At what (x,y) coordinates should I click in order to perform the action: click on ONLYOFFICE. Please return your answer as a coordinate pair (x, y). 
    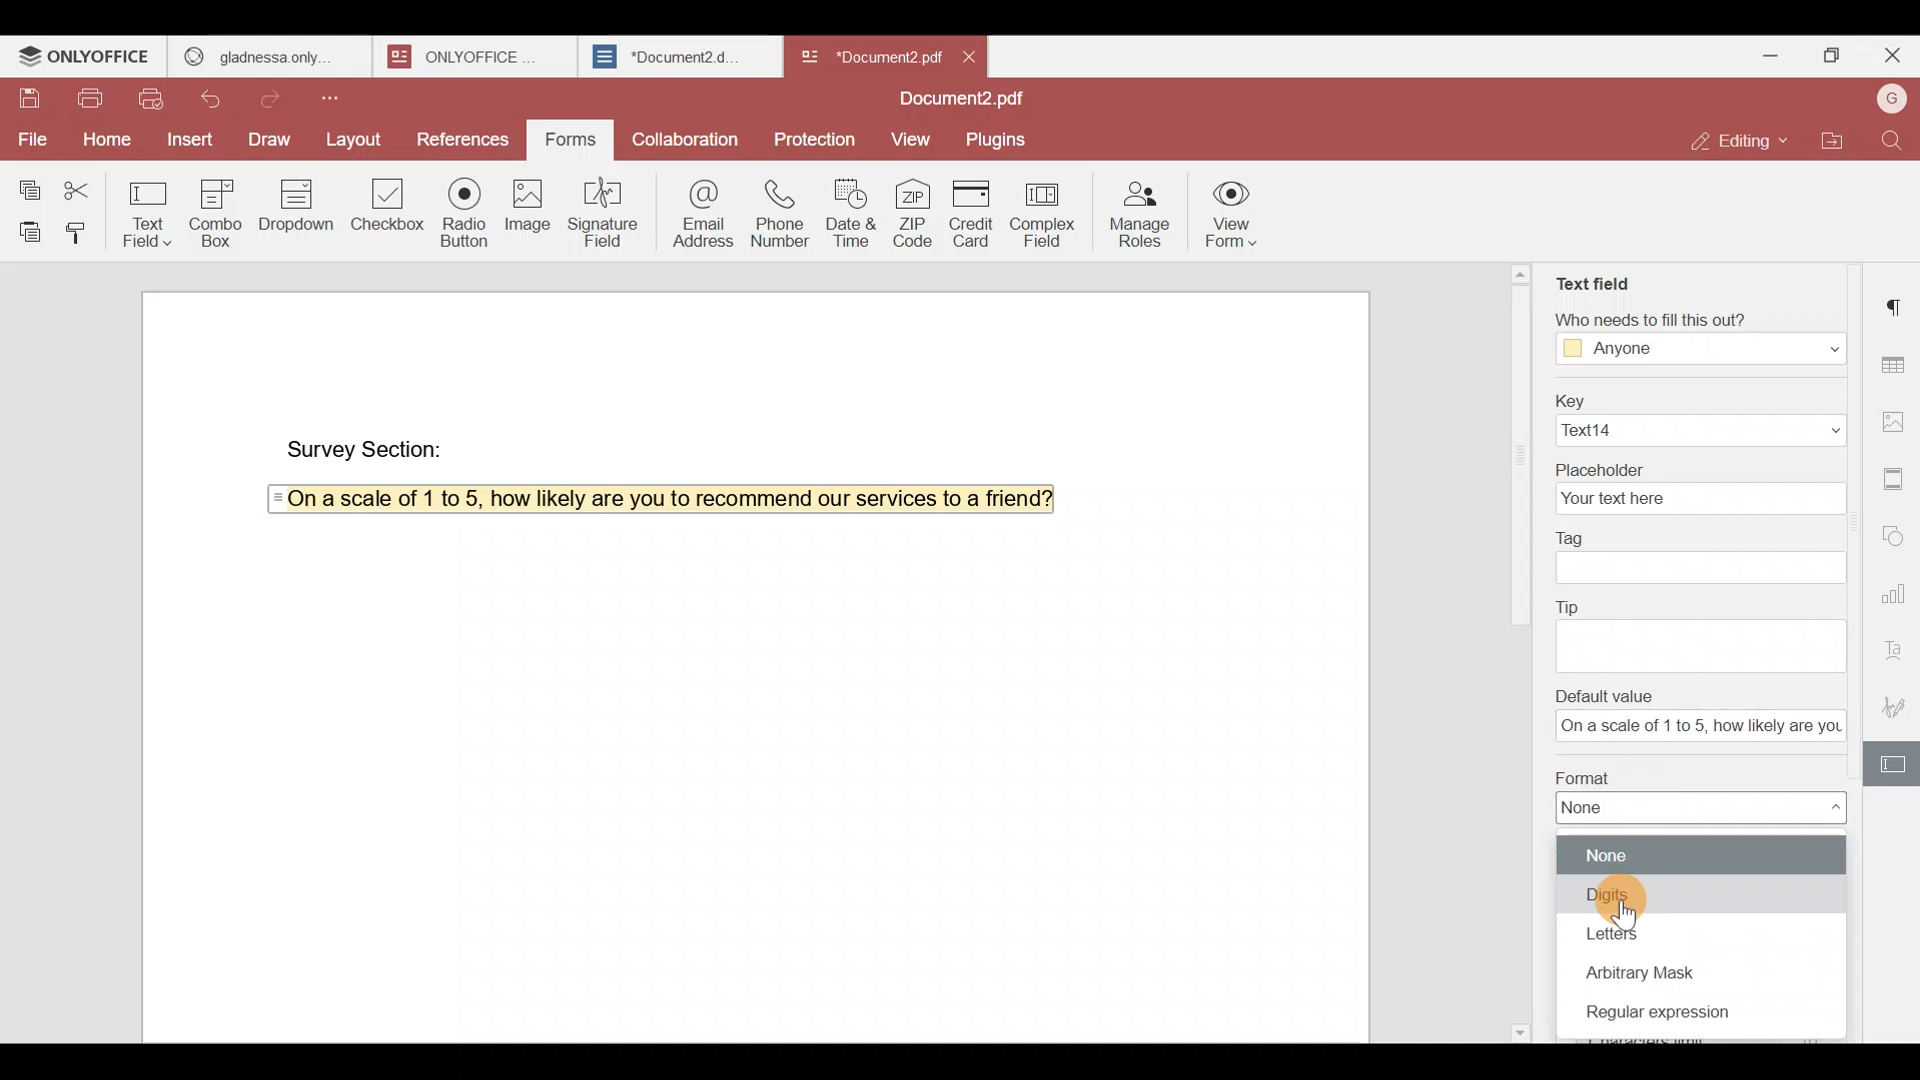
    Looking at the image, I should click on (85, 56).